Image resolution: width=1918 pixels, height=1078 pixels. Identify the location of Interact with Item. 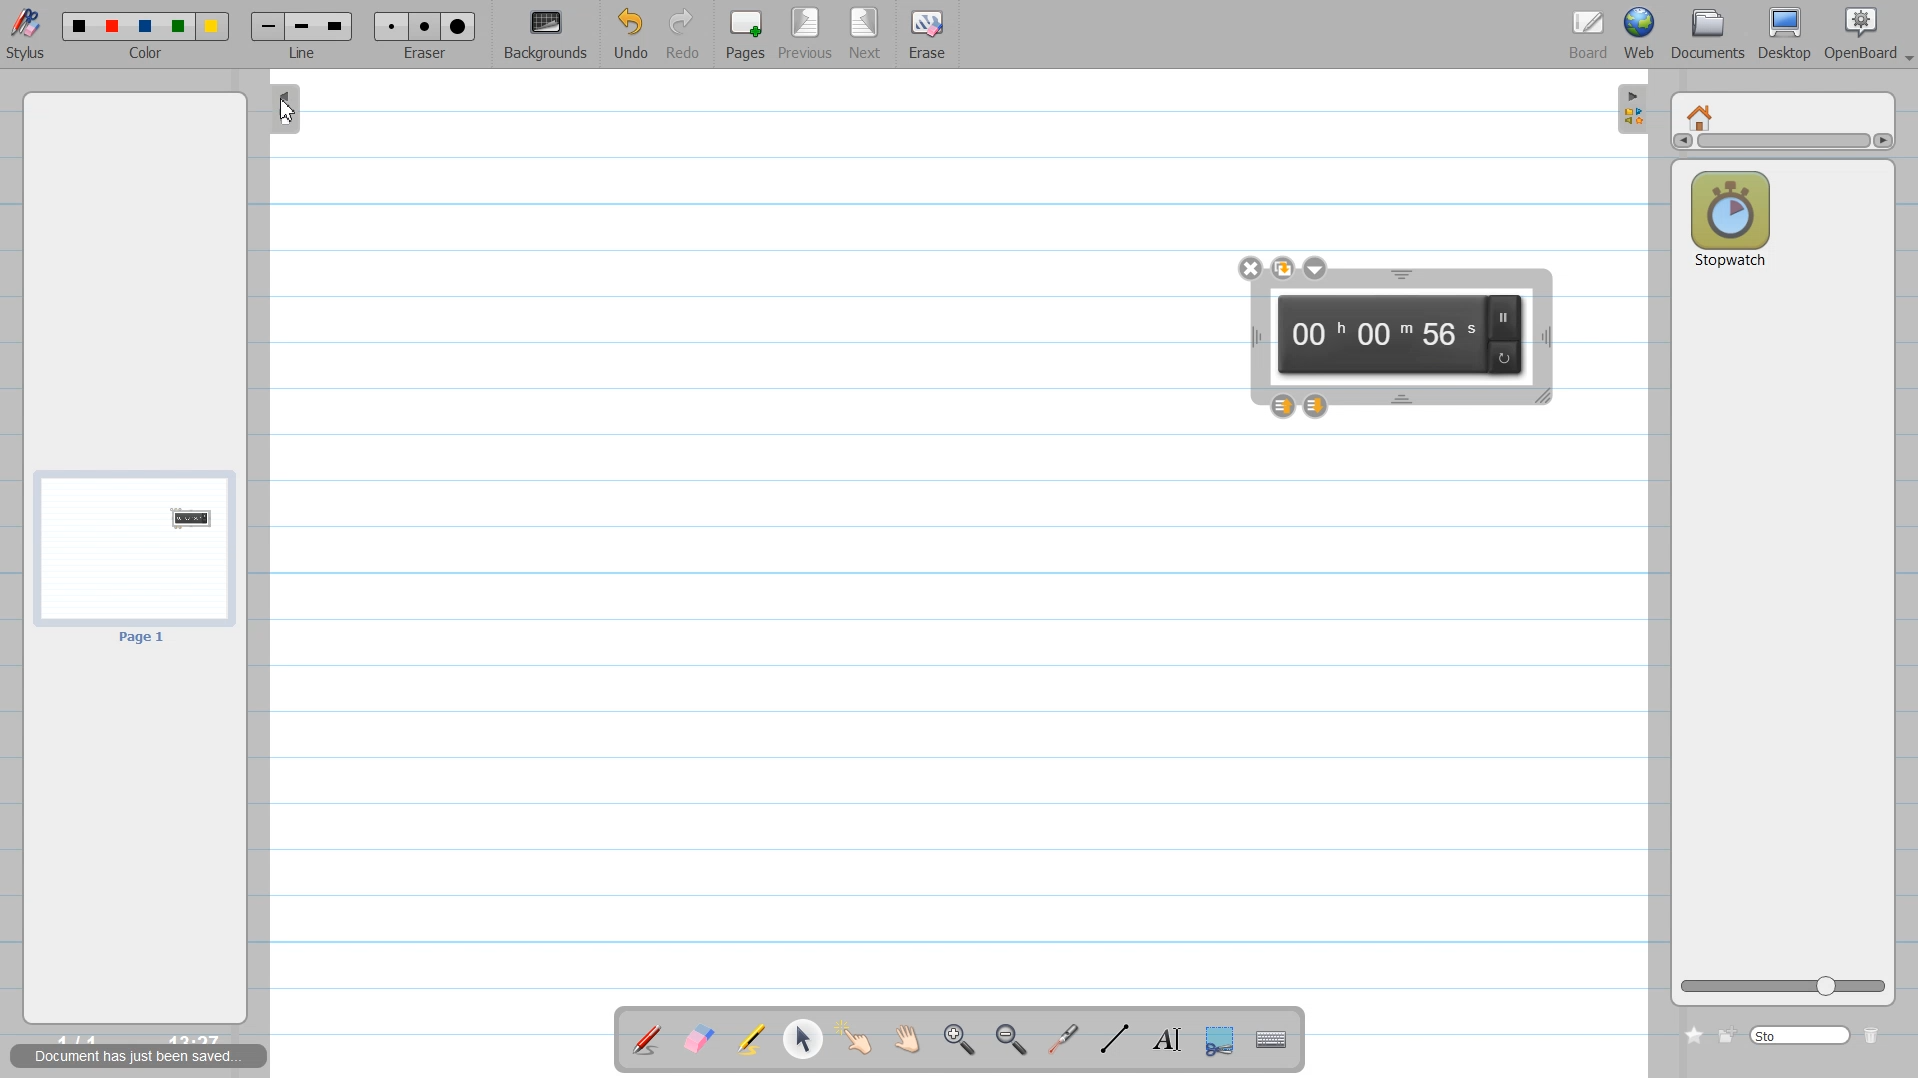
(859, 1039).